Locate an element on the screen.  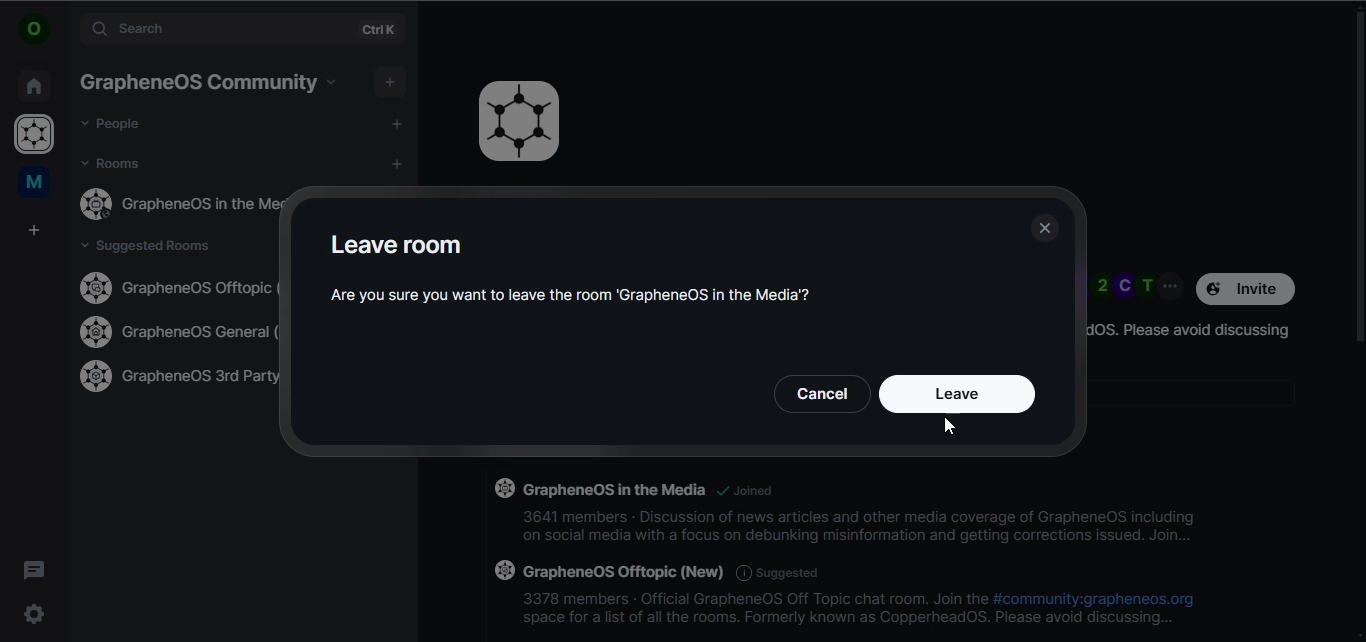
people is located at coordinates (113, 124).